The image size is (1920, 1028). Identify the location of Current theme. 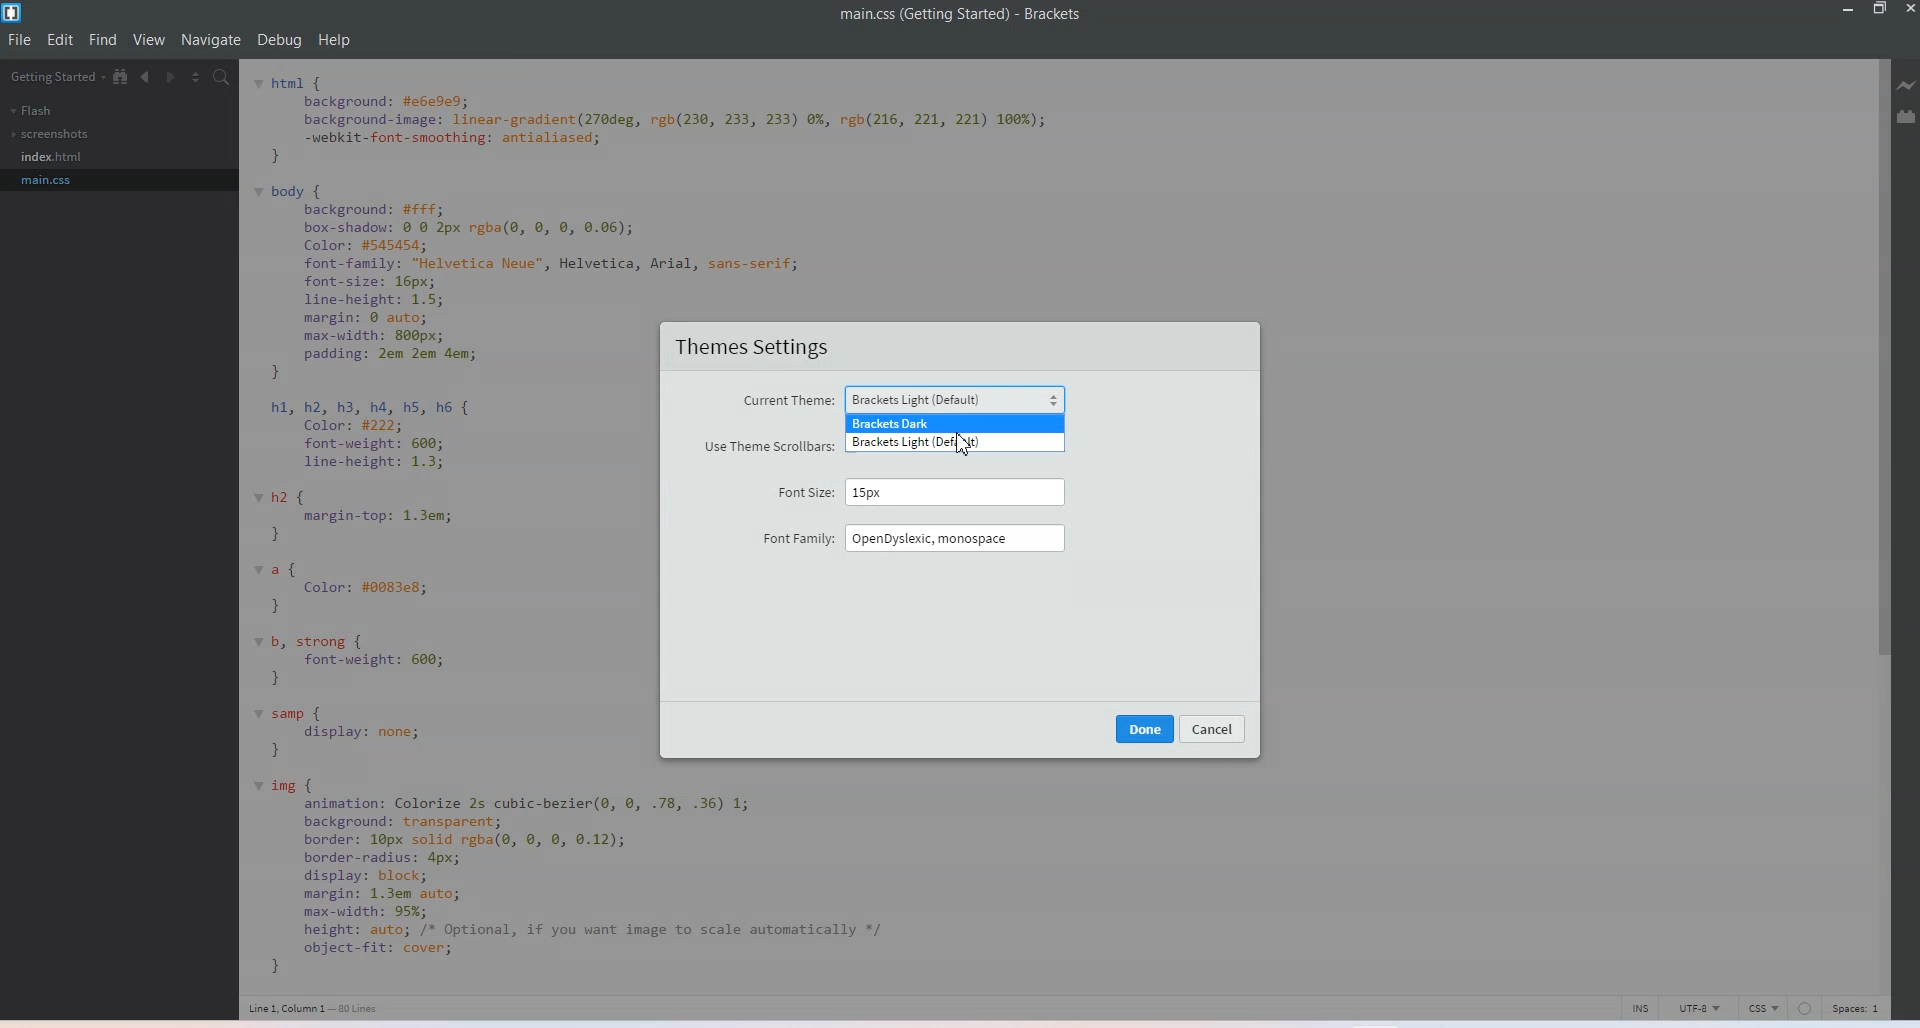
(783, 399).